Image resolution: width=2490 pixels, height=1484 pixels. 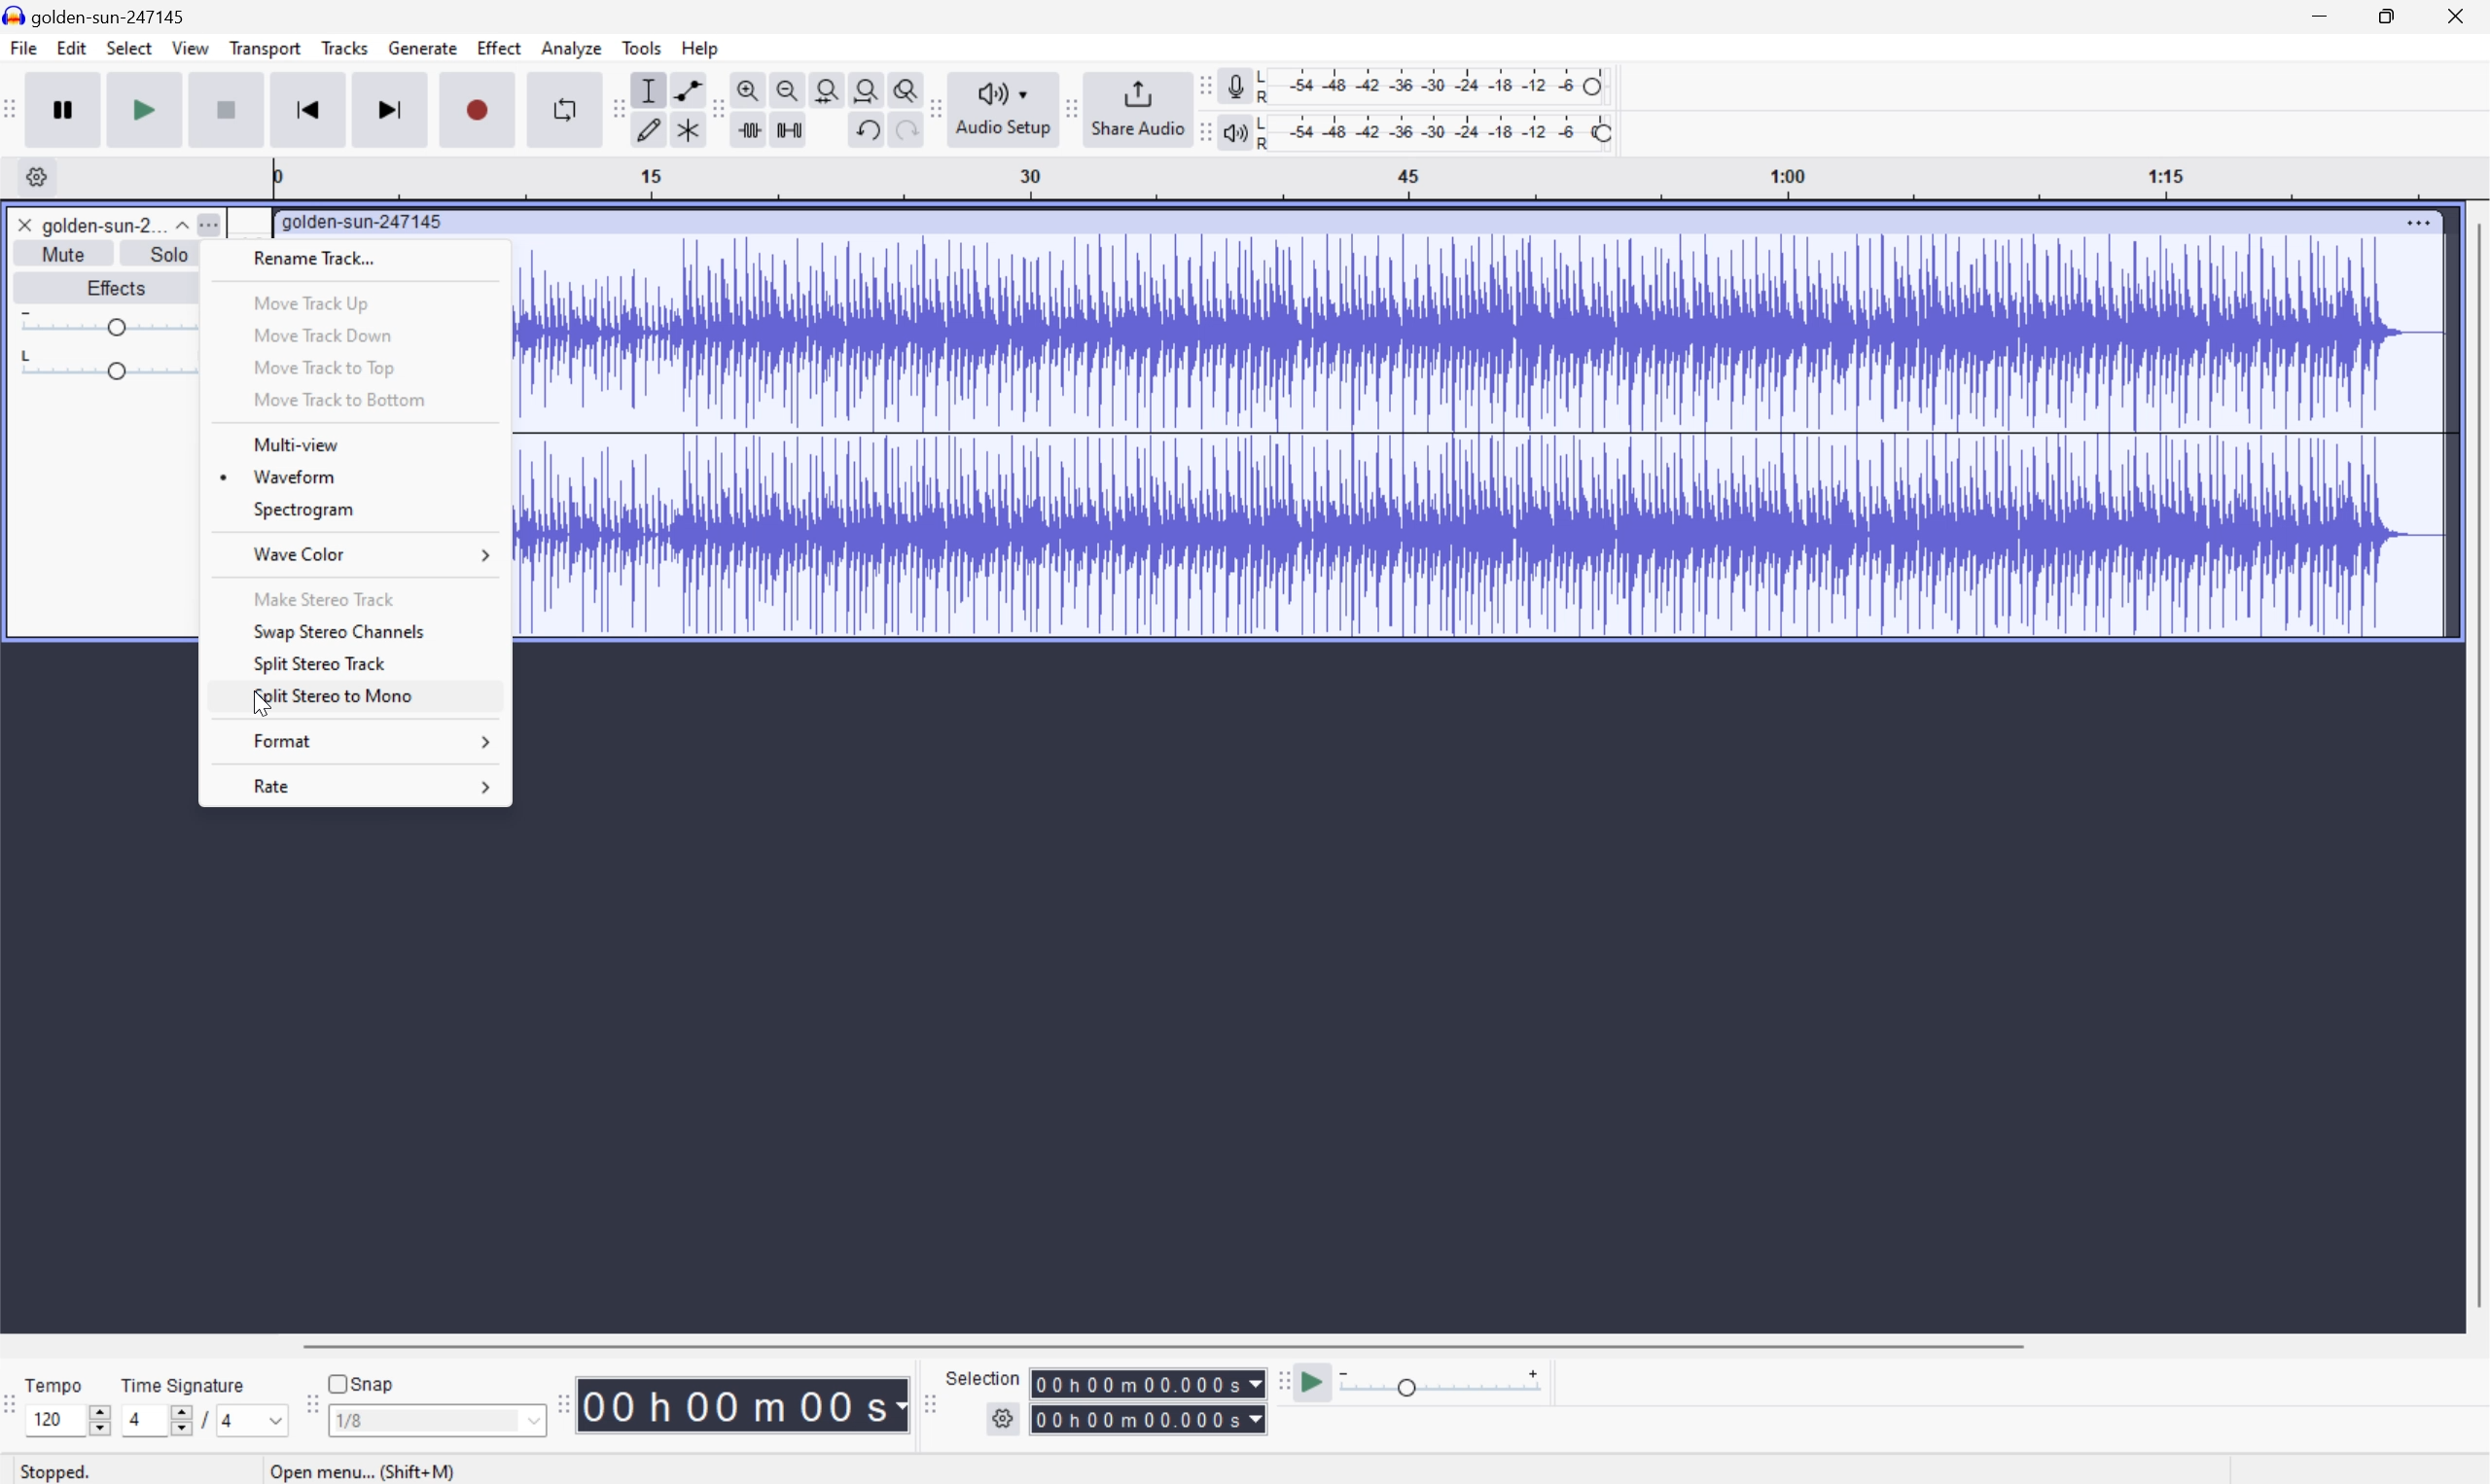 What do you see at coordinates (873, 131) in the screenshot?
I see `Undo` at bounding box center [873, 131].